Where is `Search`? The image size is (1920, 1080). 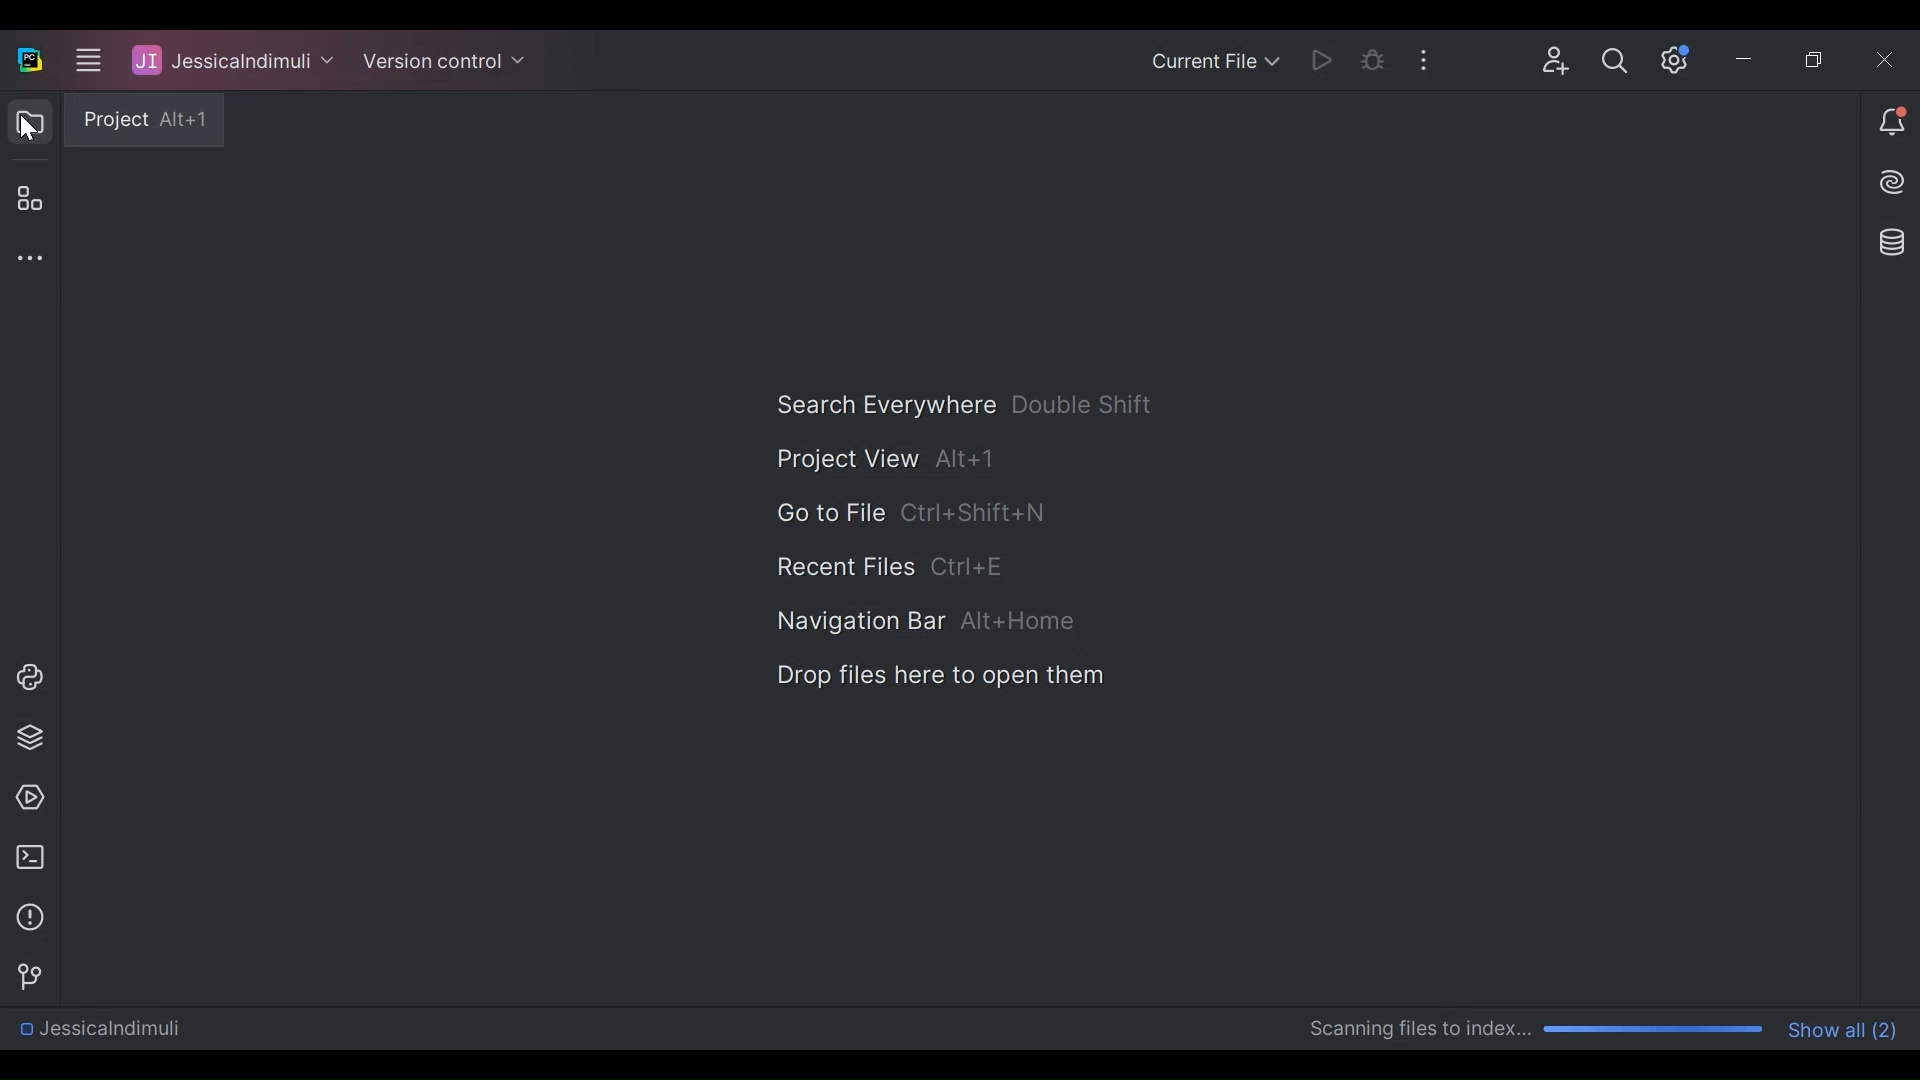
Search is located at coordinates (1616, 60).